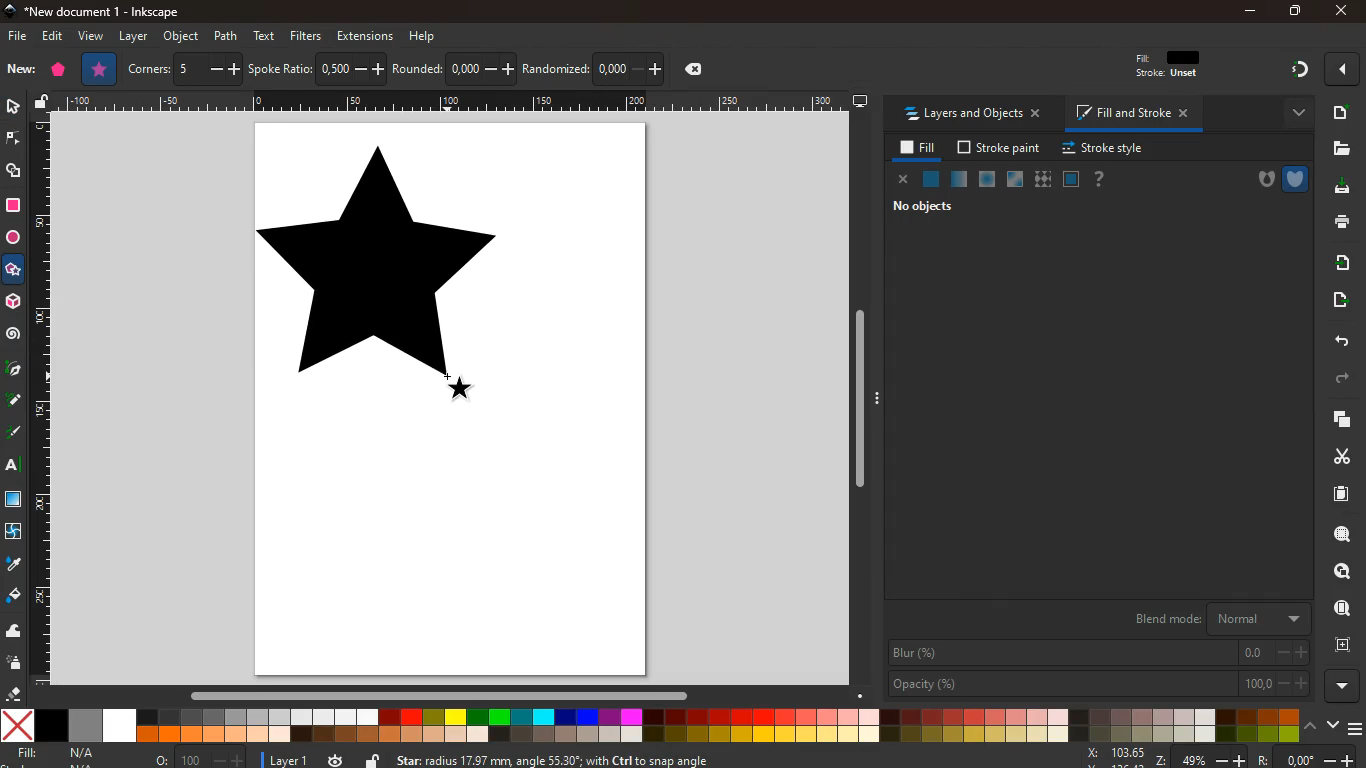 The width and height of the screenshot is (1366, 768). What do you see at coordinates (15, 238) in the screenshot?
I see `circle` at bounding box center [15, 238].